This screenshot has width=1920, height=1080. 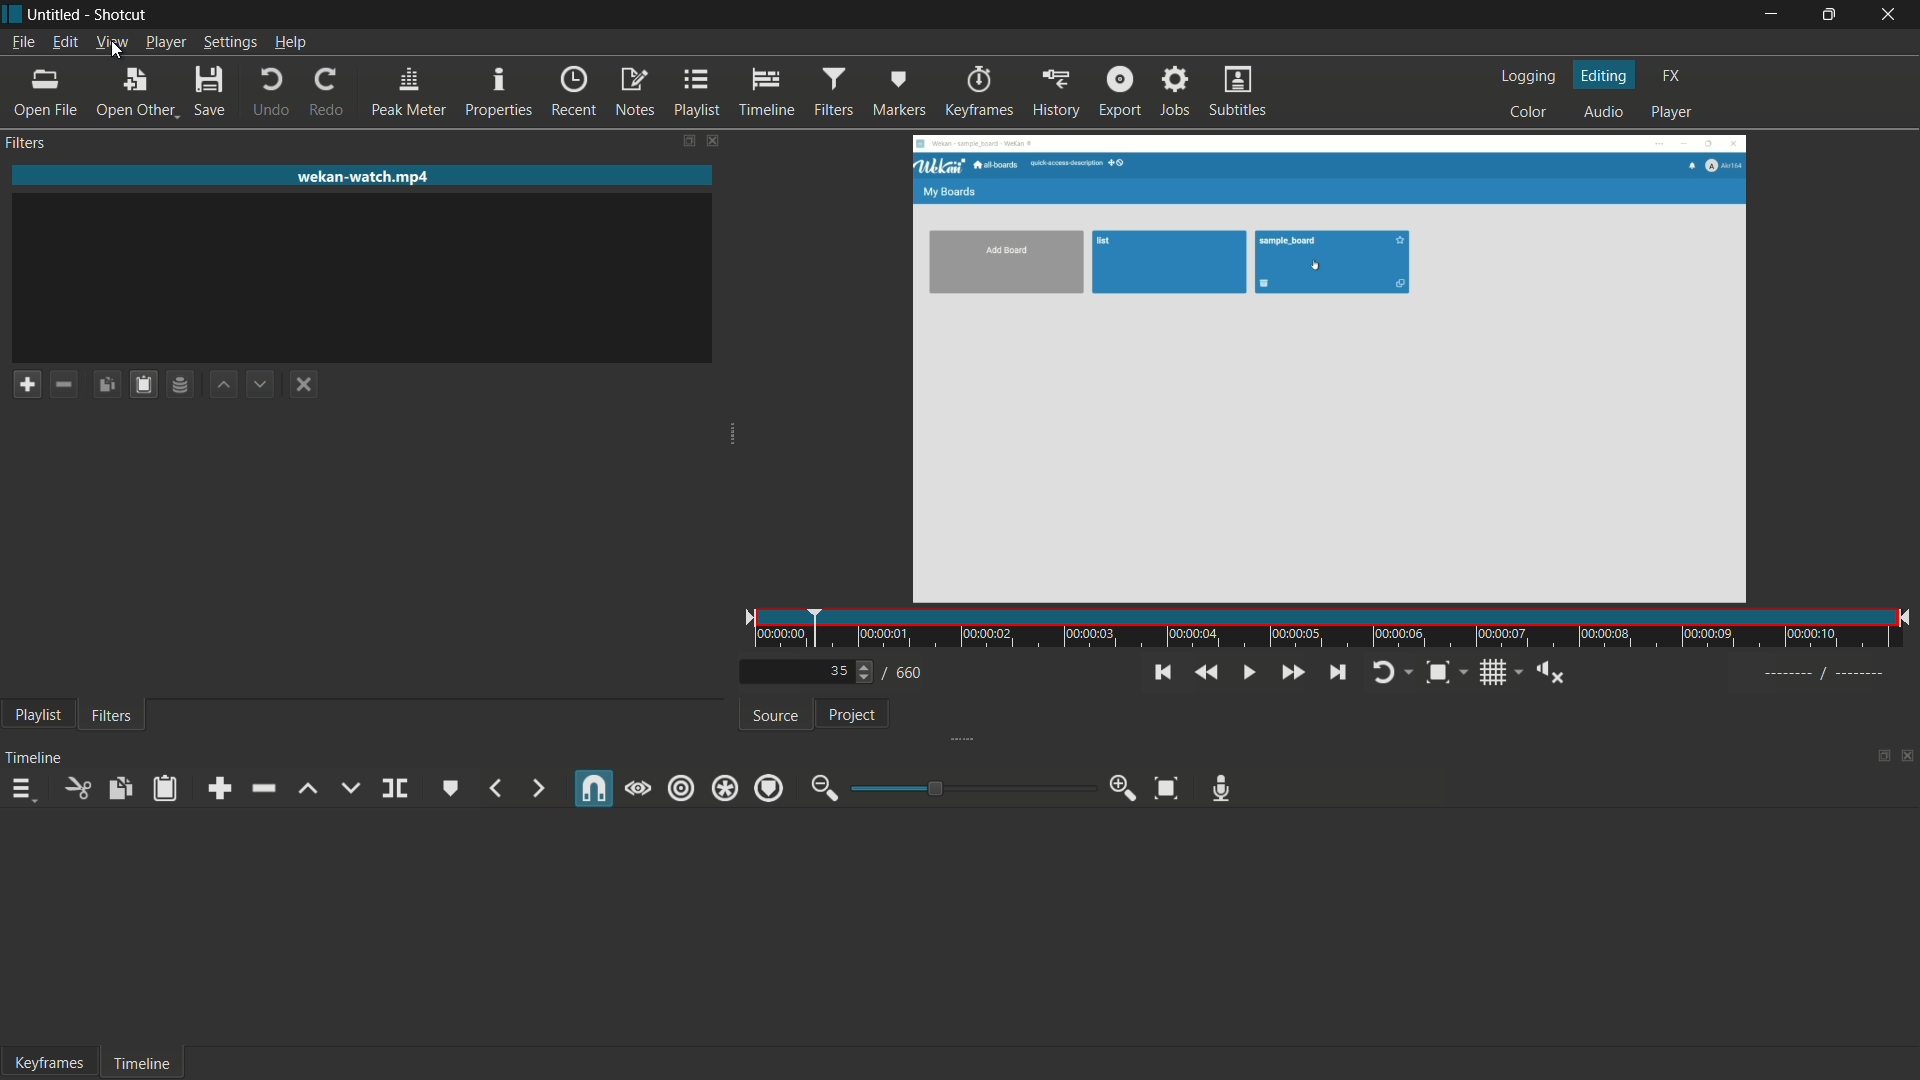 What do you see at coordinates (825, 789) in the screenshot?
I see `zoom out` at bounding box center [825, 789].